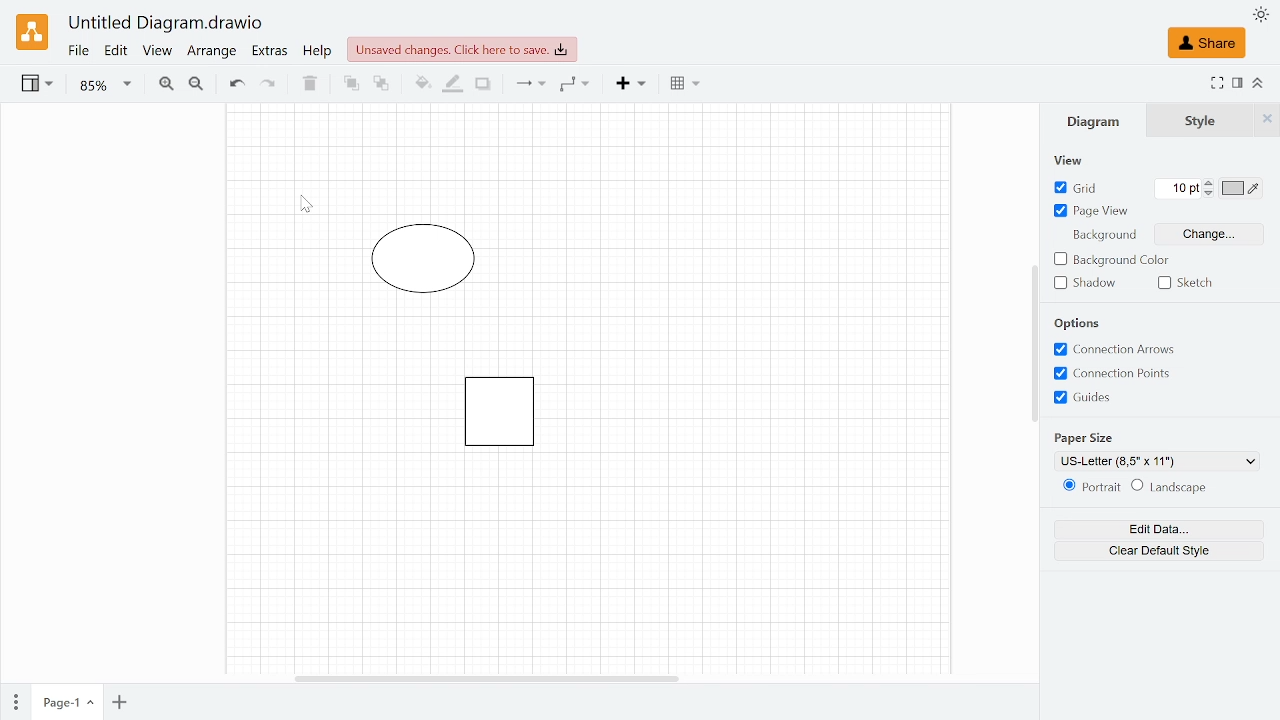  What do you see at coordinates (1102, 237) in the screenshot?
I see `Background` at bounding box center [1102, 237].